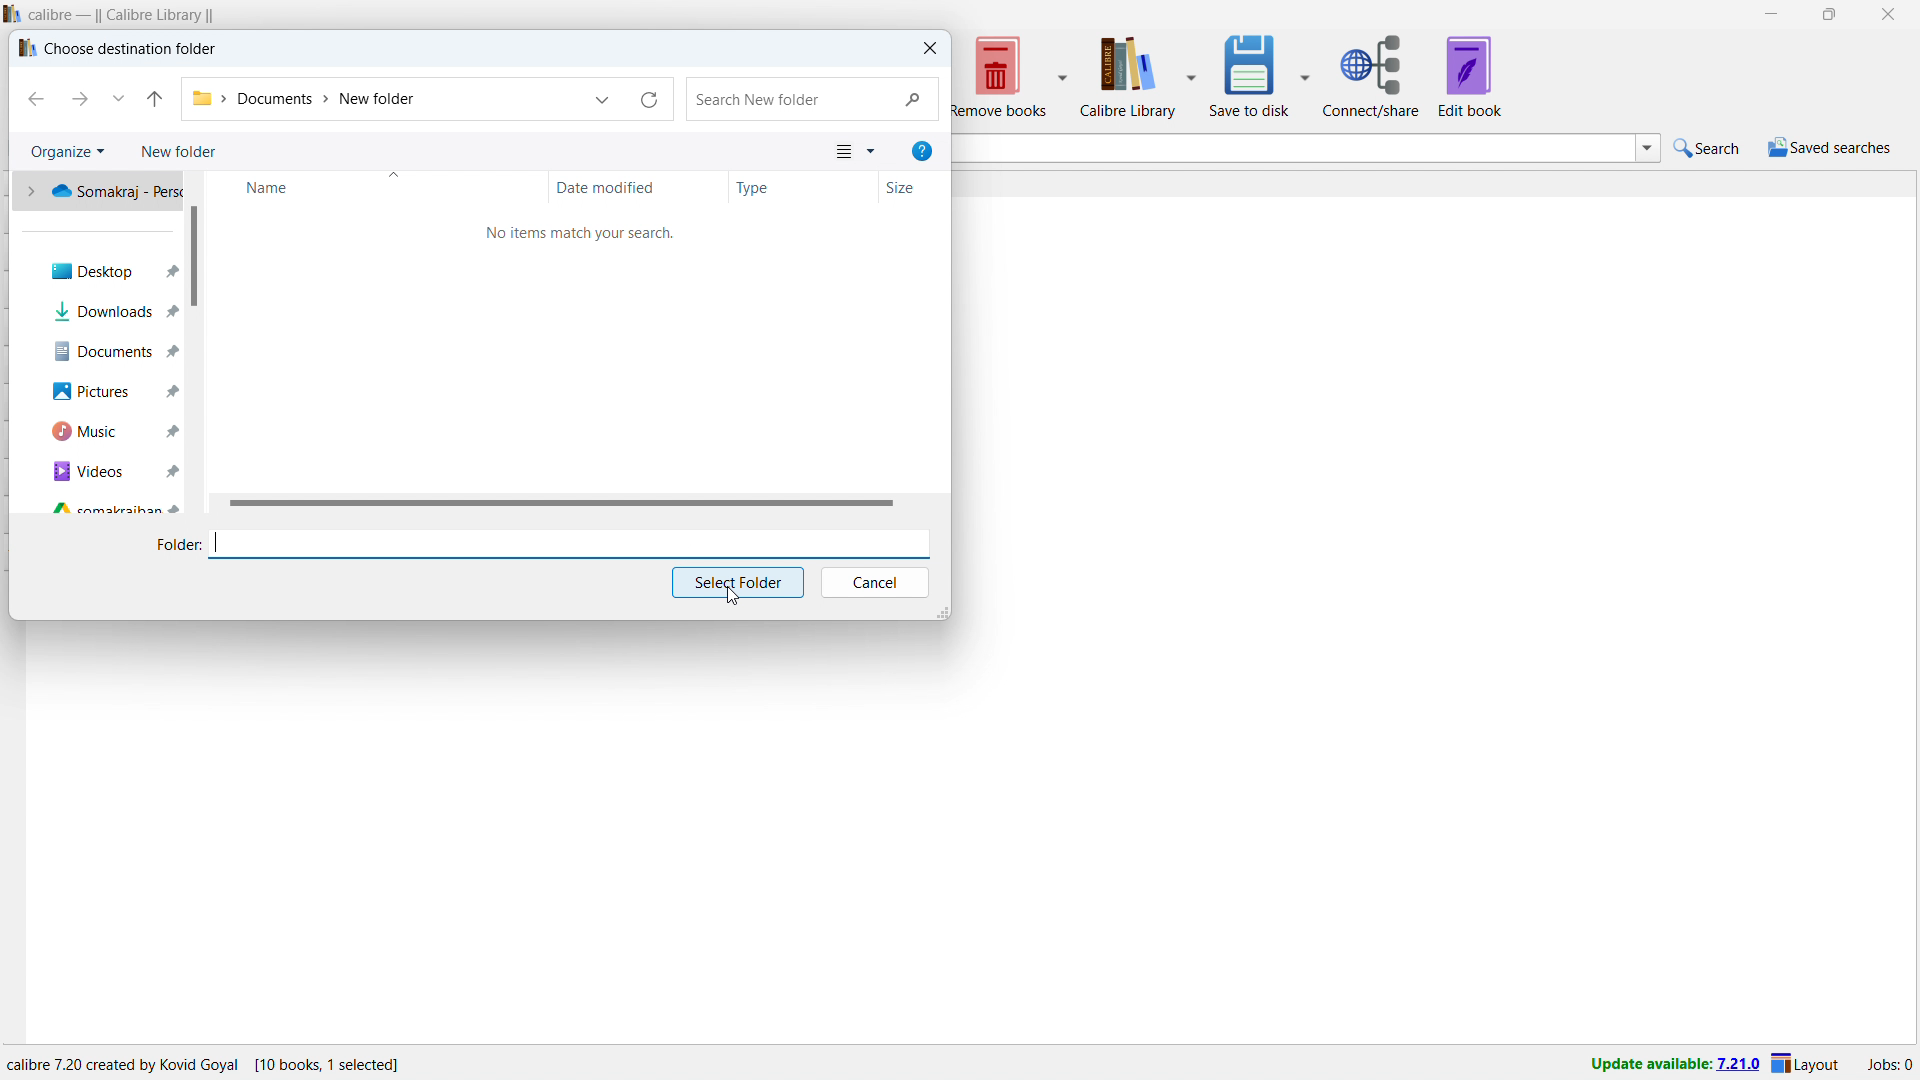  What do you see at coordinates (1292, 149) in the screenshot?
I see `enter search string` at bounding box center [1292, 149].